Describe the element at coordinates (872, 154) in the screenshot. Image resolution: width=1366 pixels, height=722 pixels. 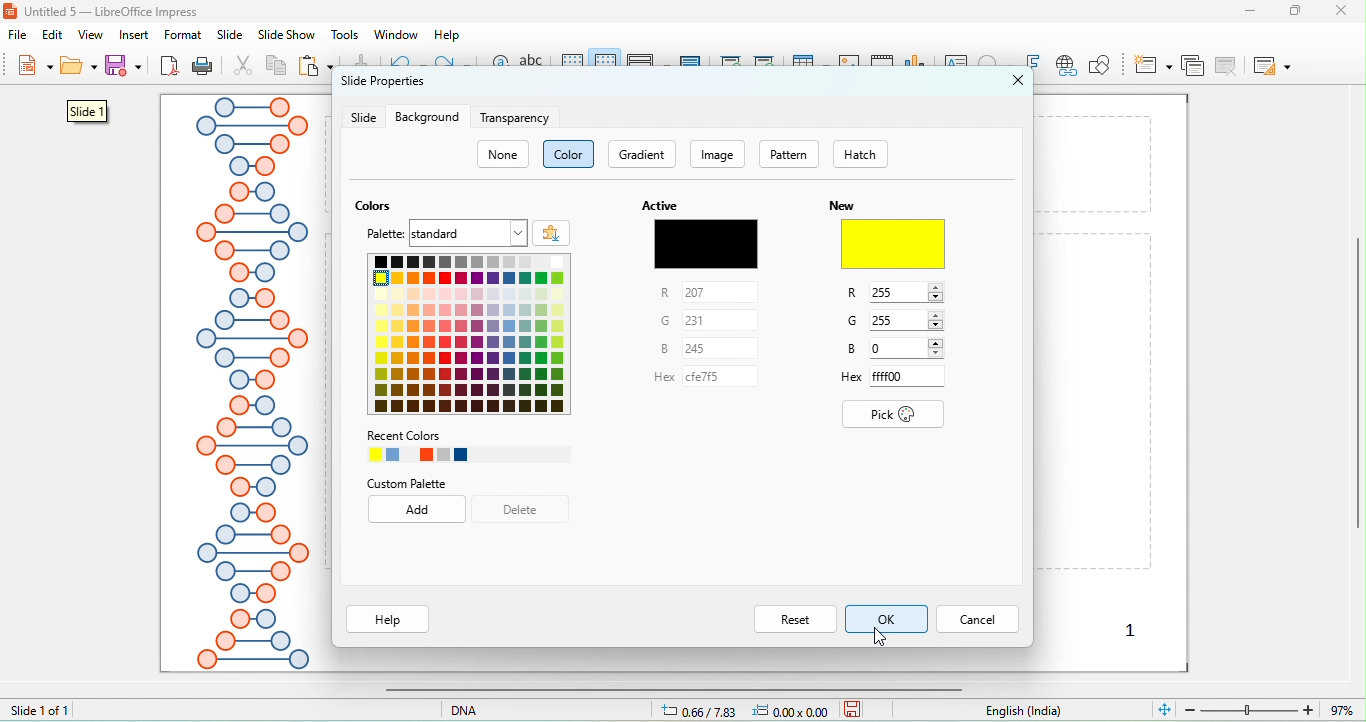
I see `hatch` at that location.